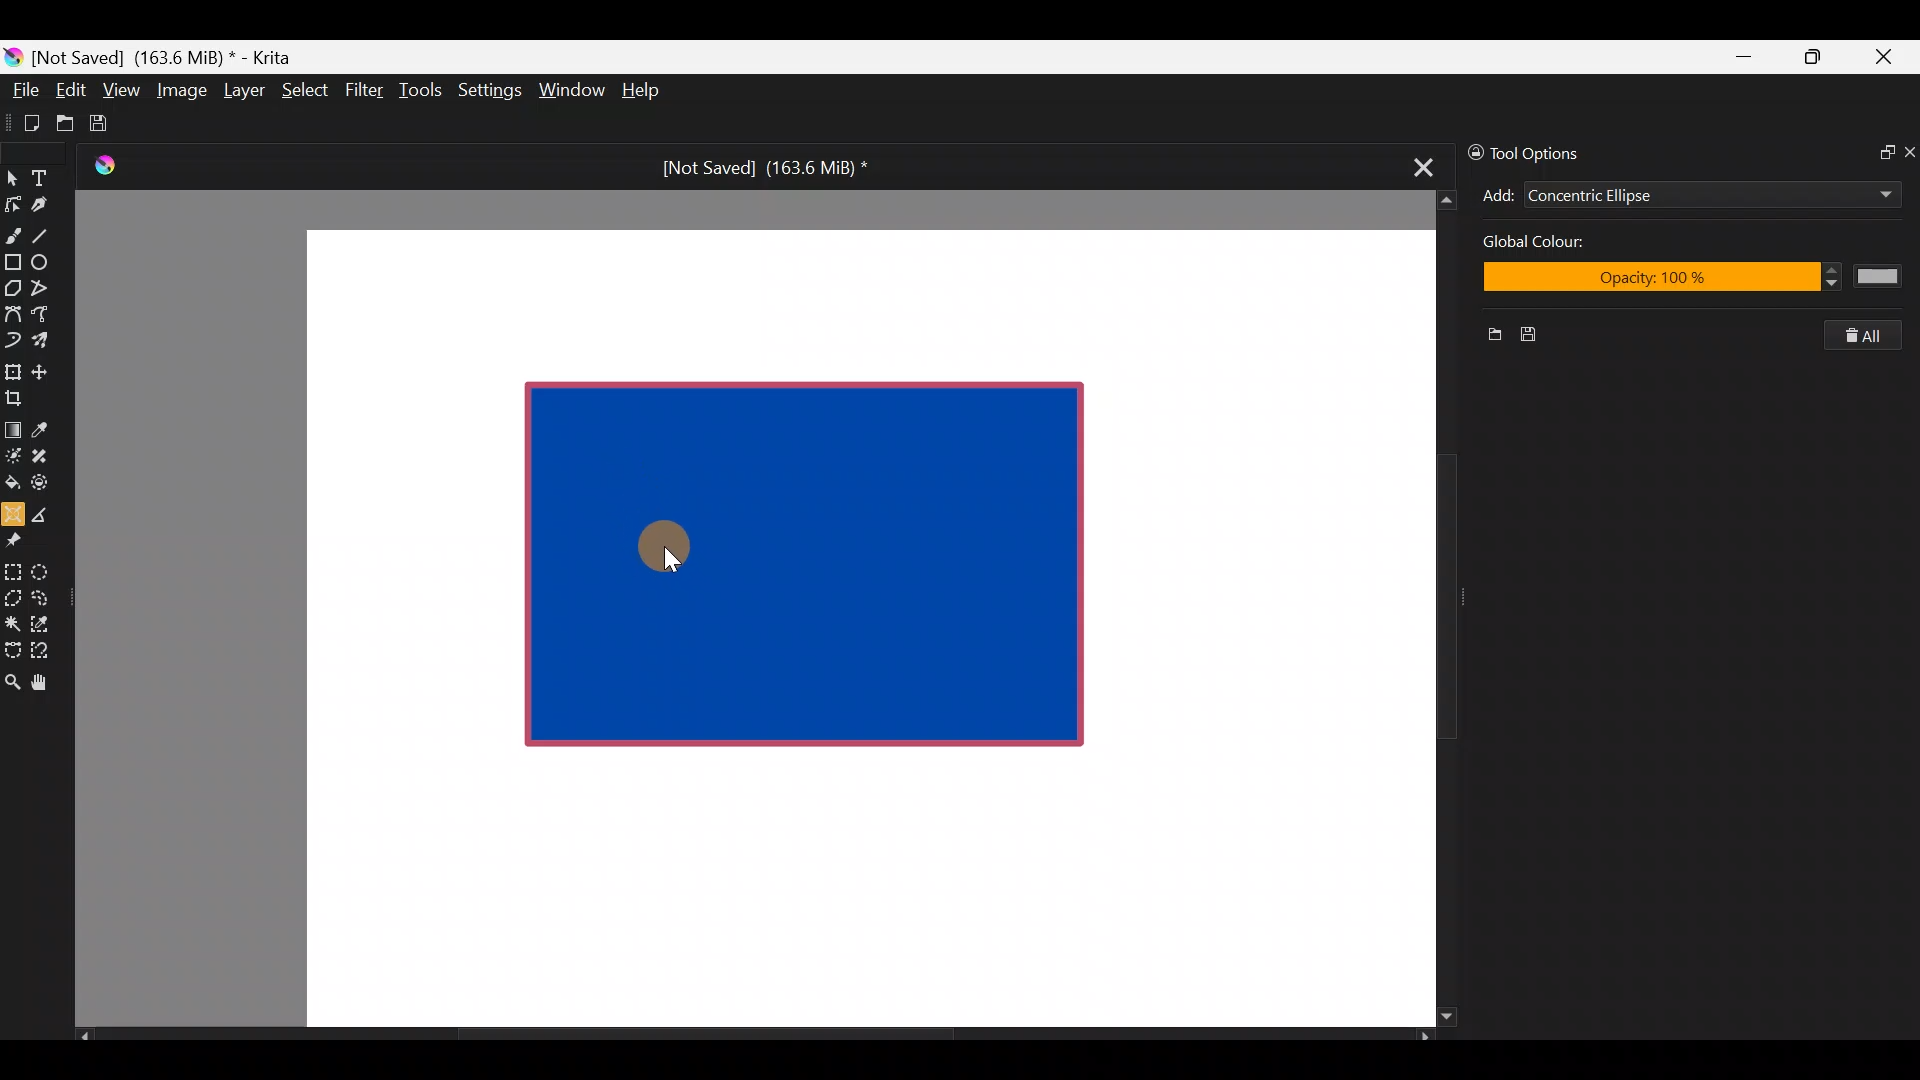 The image size is (1920, 1080). I want to click on Draw a gradient, so click(12, 424).